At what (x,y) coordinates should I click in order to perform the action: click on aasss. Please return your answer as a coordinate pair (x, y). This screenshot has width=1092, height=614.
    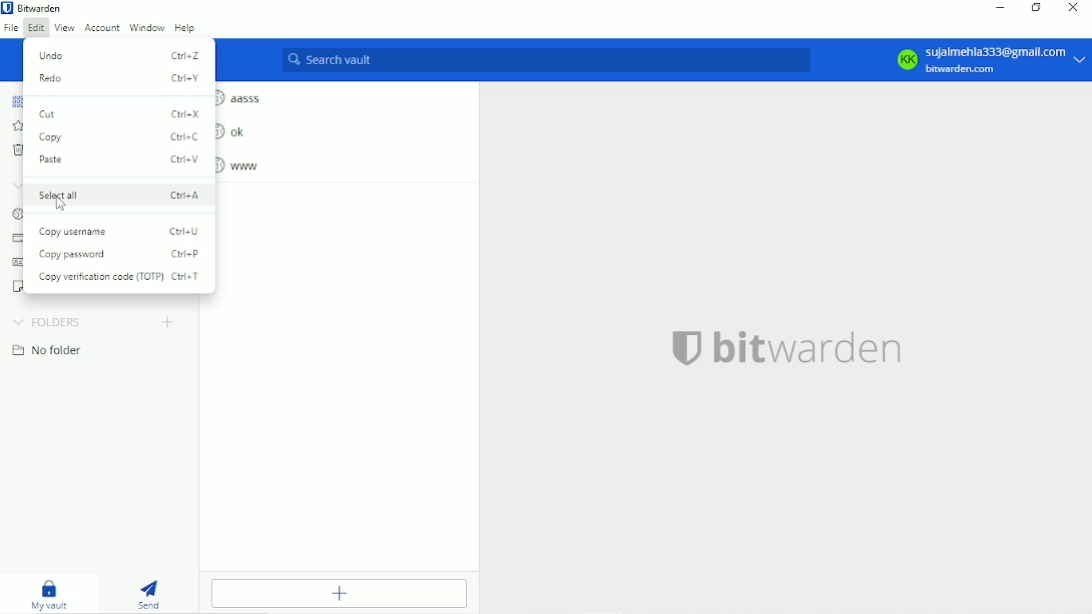
    Looking at the image, I should click on (243, 97).